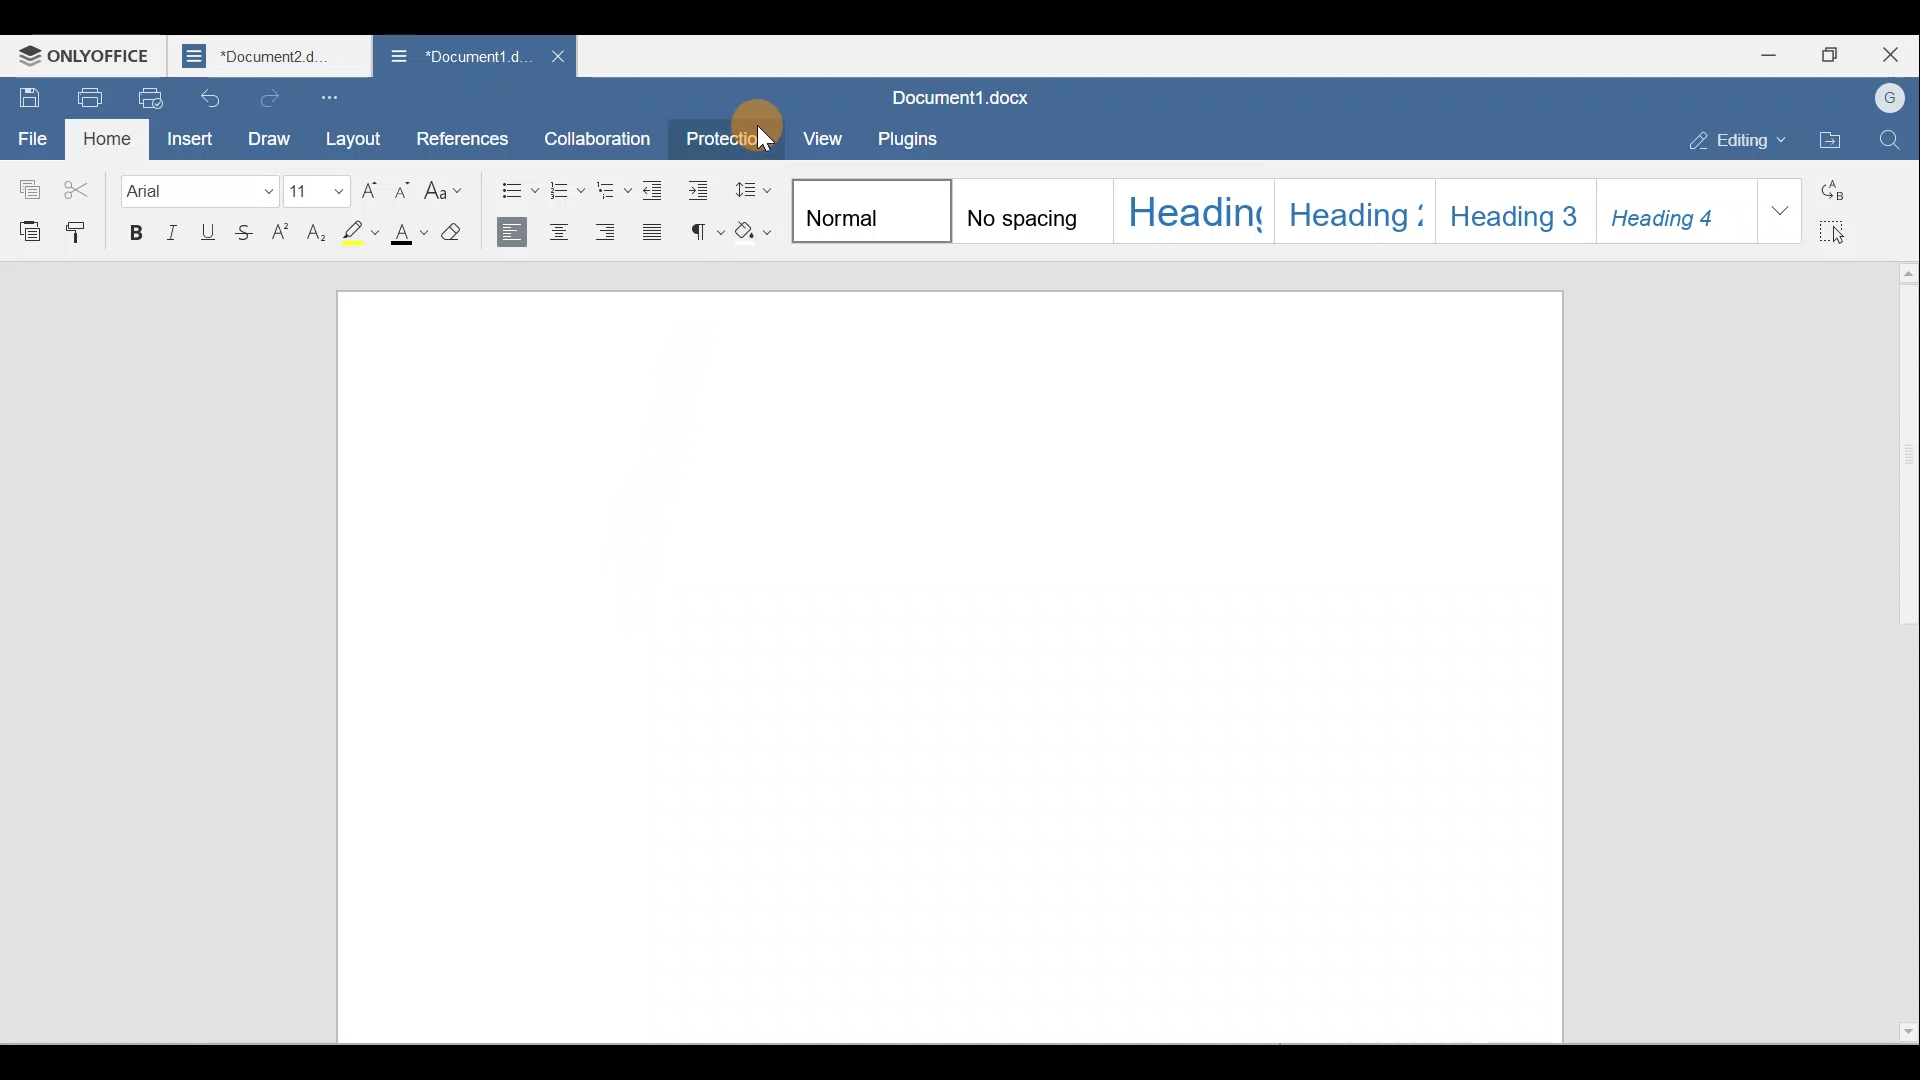 The height and width of the screenshot is (1080, 1920). Describe the element at coordinates (944, 660) in the screenshot. I see `Working area` at that location.